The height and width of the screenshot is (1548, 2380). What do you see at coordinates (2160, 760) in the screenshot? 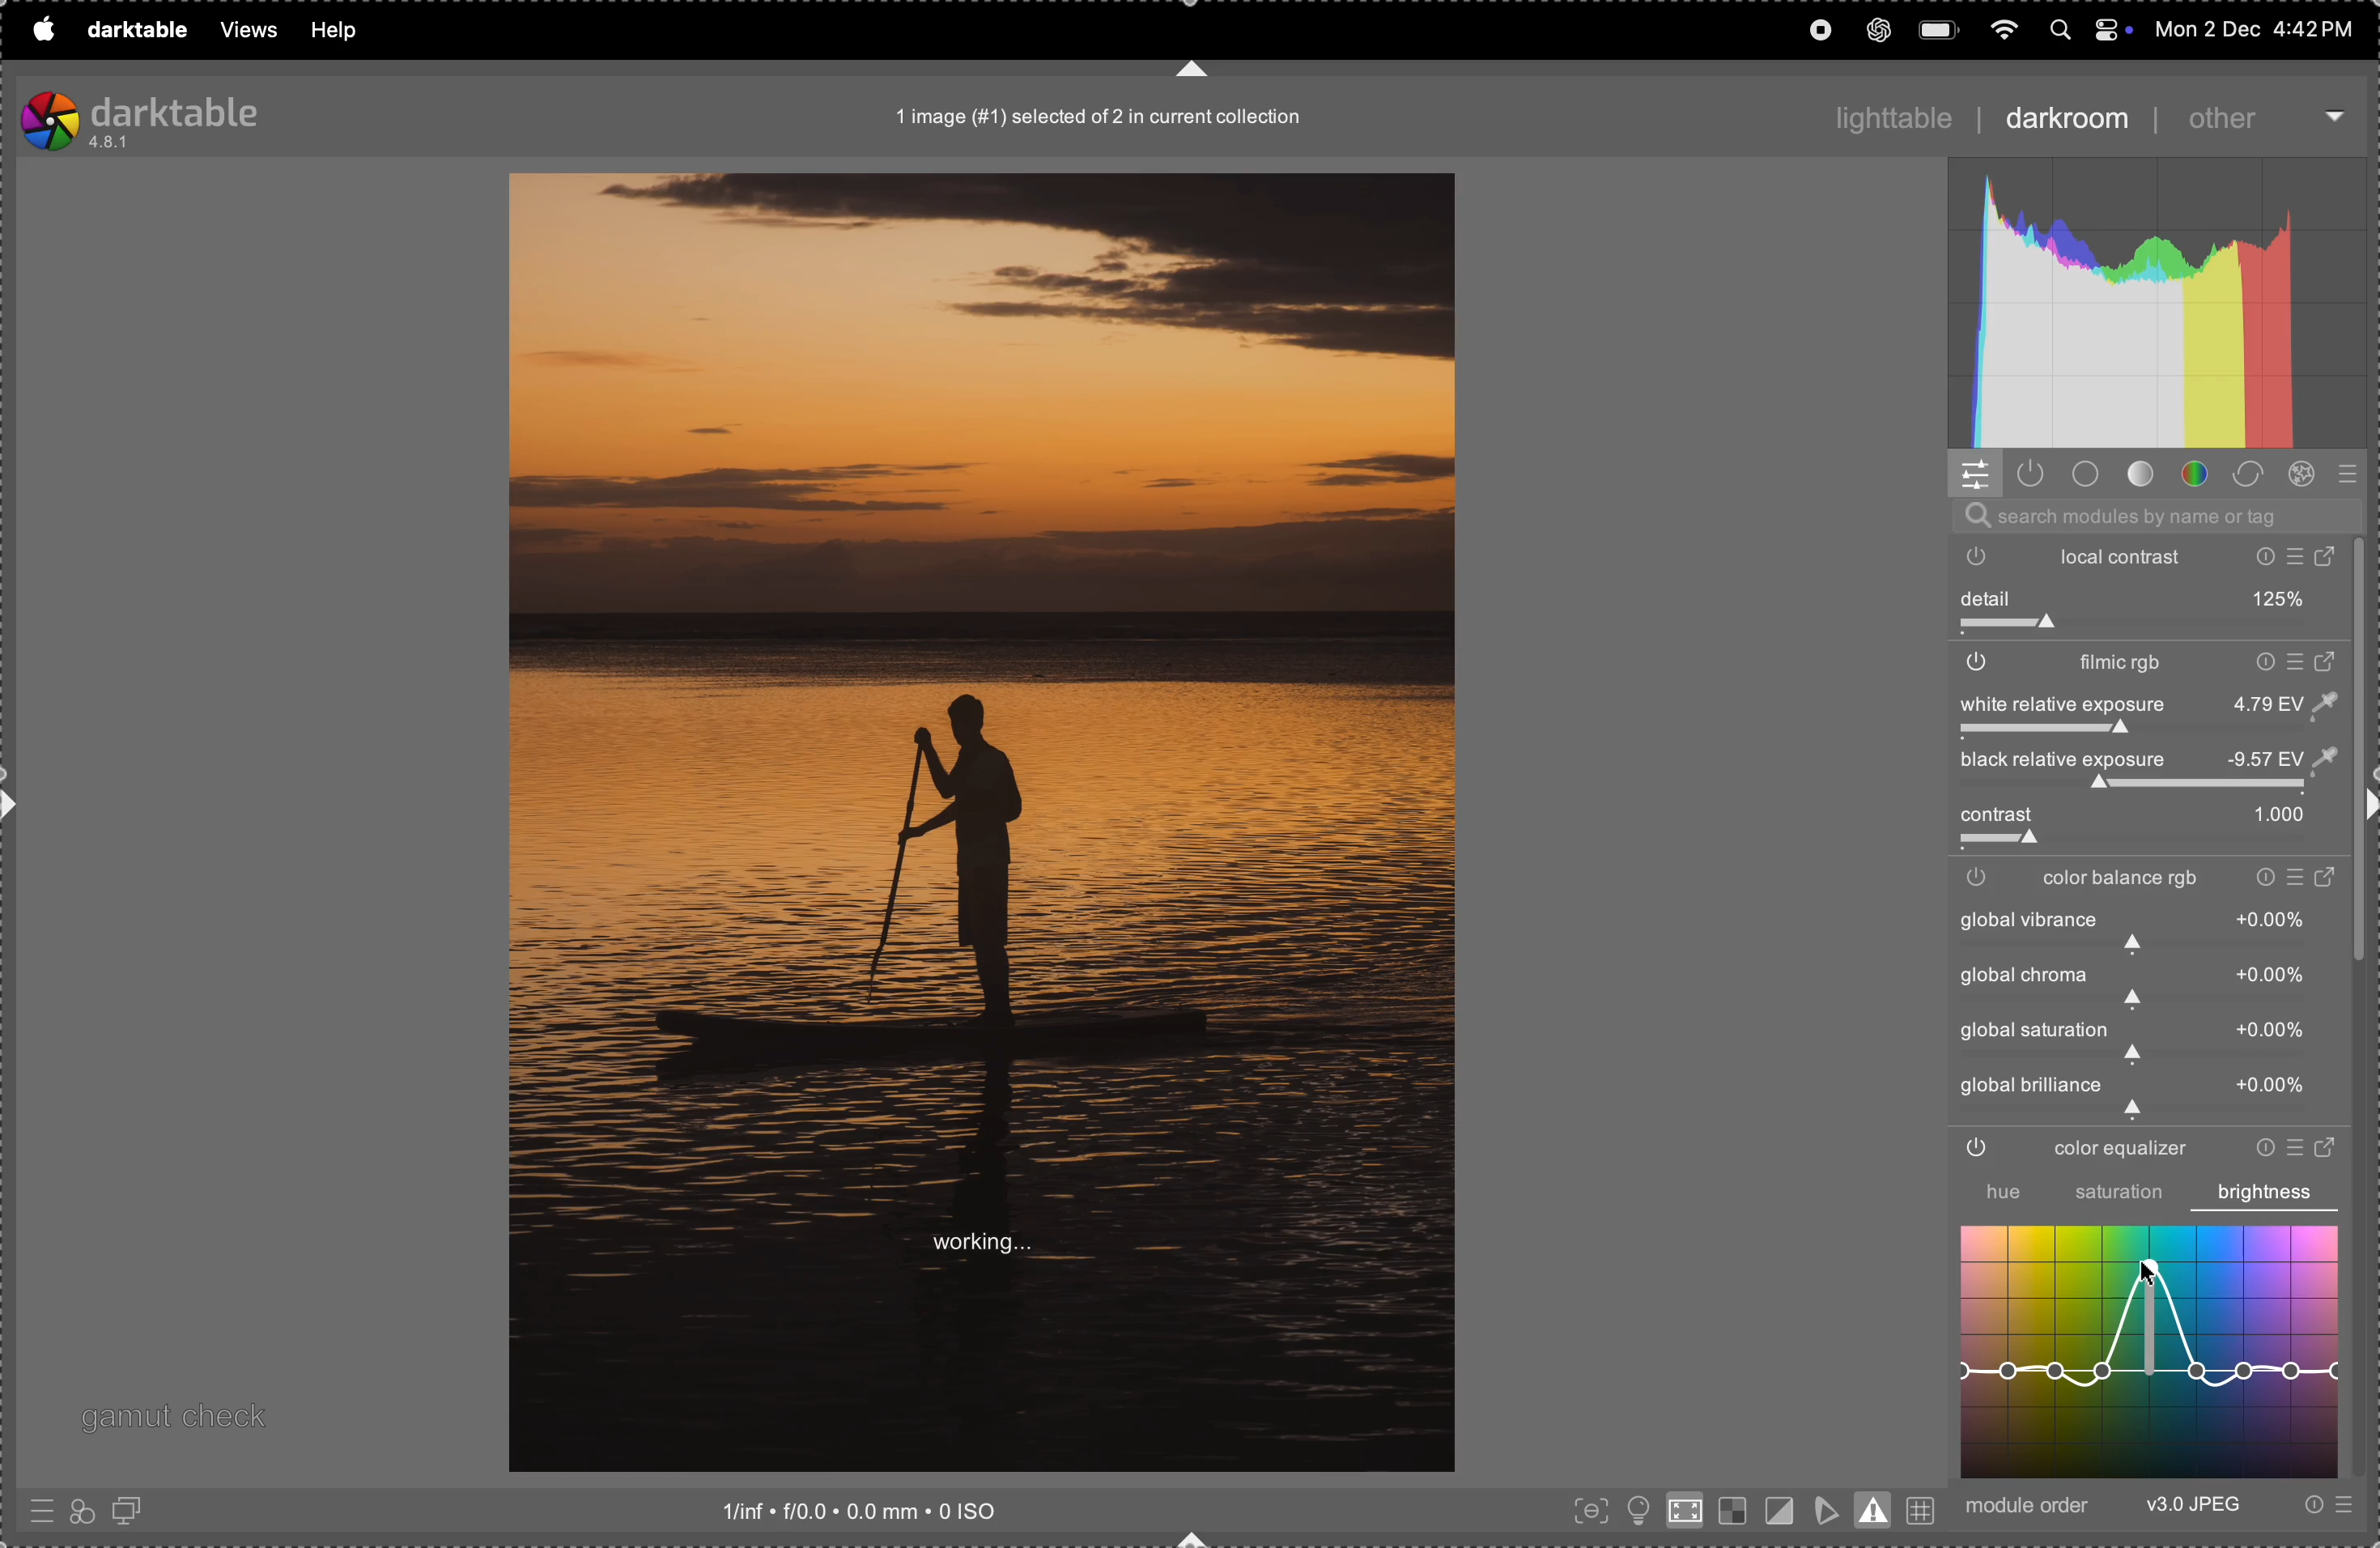
I see `black relavtive exposure` at bounding box center [2160, 760].